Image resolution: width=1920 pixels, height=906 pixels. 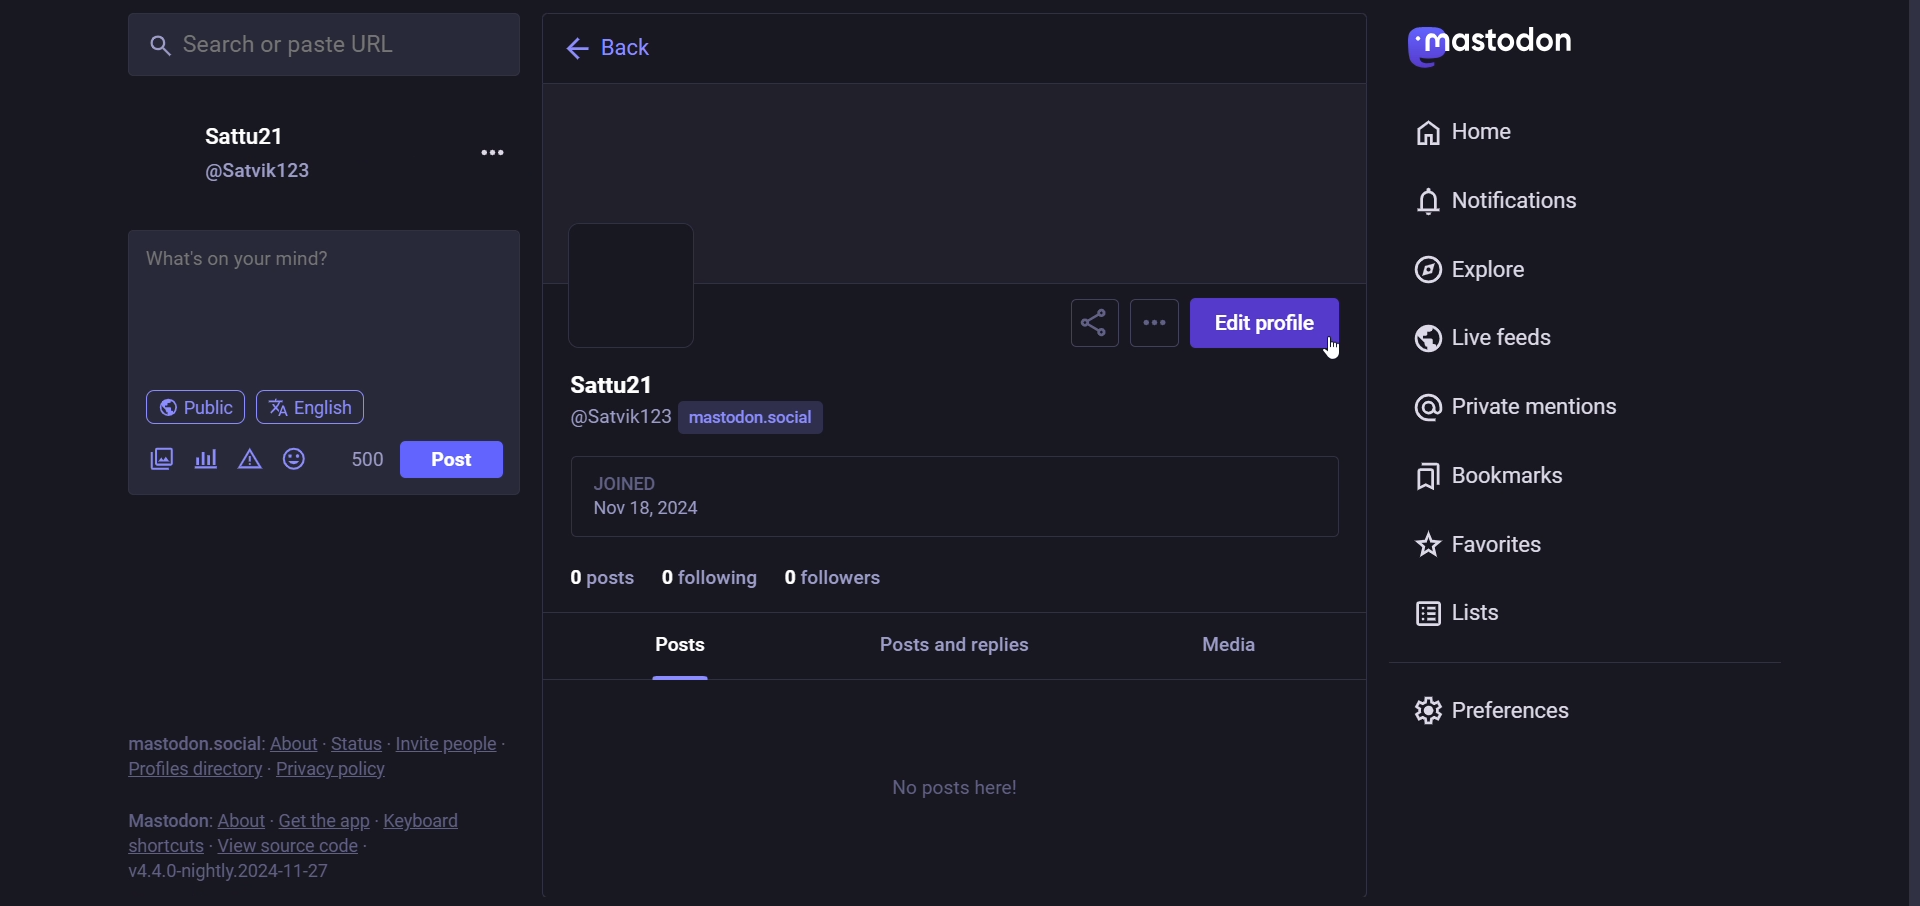 I want to click on poll, so click(x=203, y=459).